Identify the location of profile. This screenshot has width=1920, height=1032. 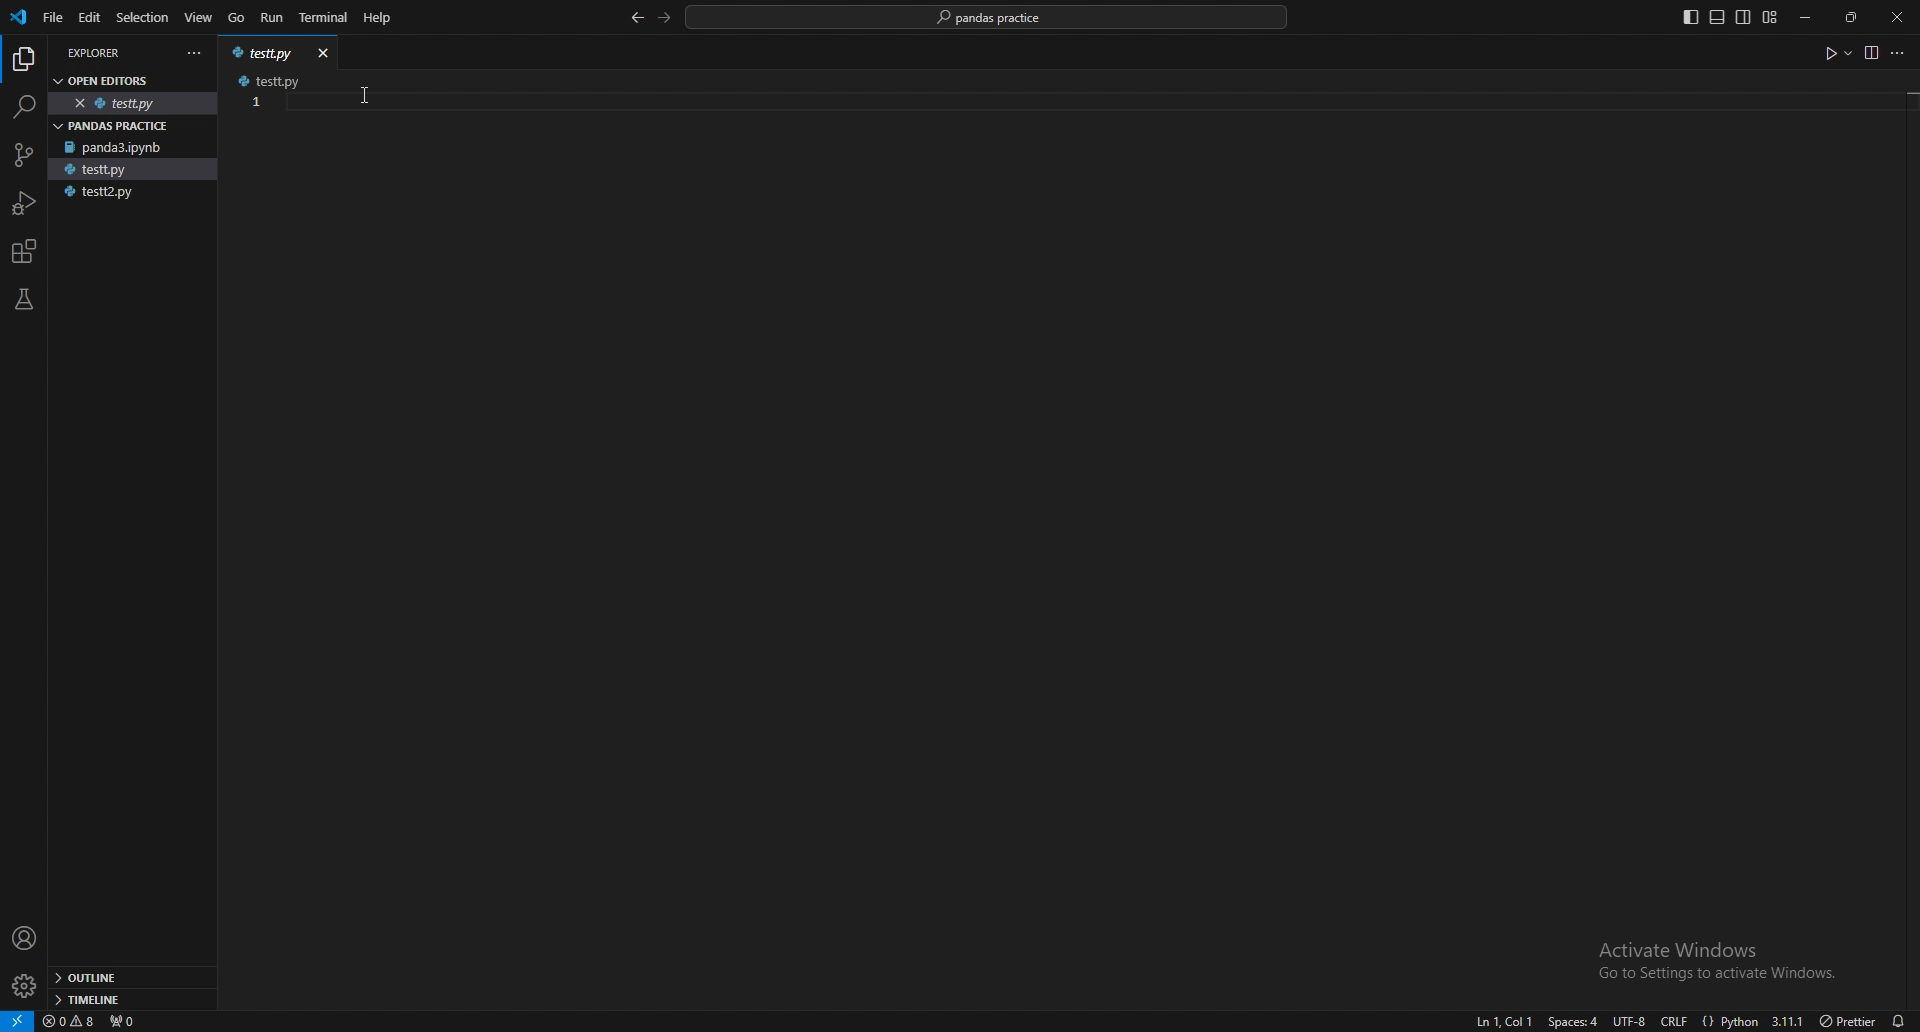
(25, 939).